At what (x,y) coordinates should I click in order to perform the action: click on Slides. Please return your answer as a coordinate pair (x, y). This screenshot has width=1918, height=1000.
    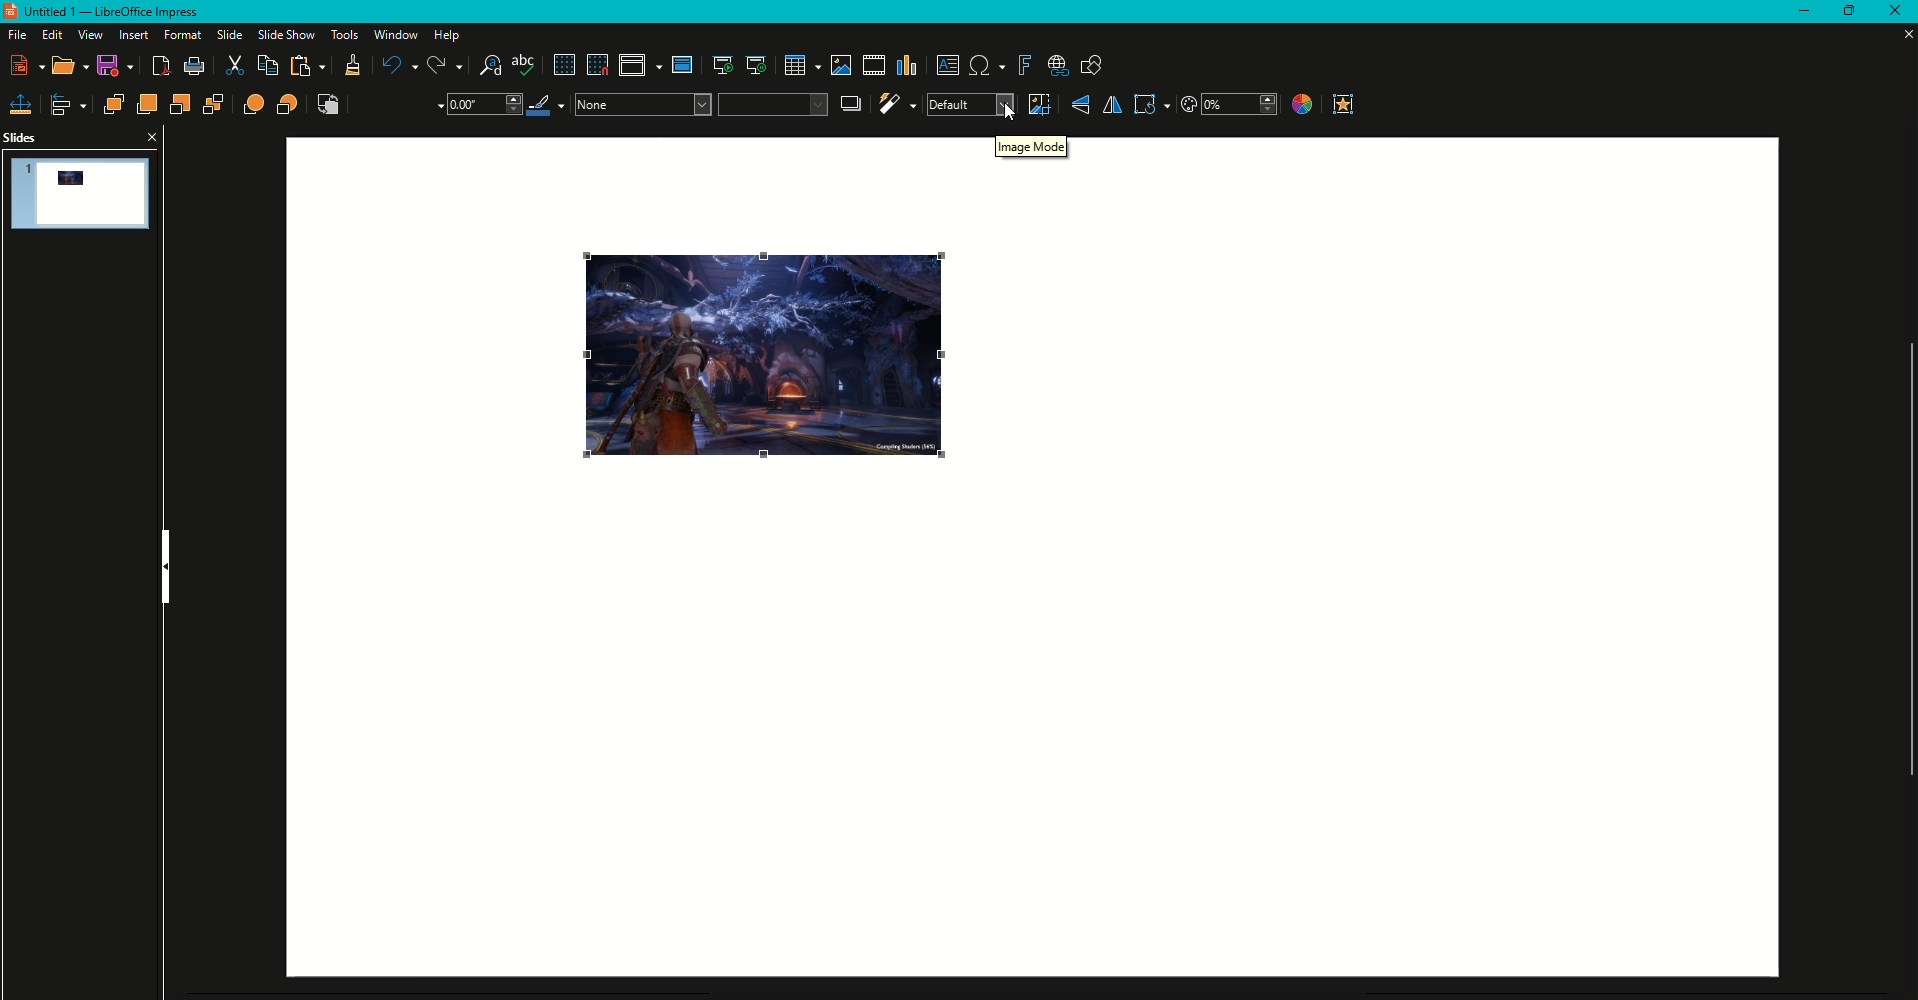
    Looking at the image, I should click on (22, 138).